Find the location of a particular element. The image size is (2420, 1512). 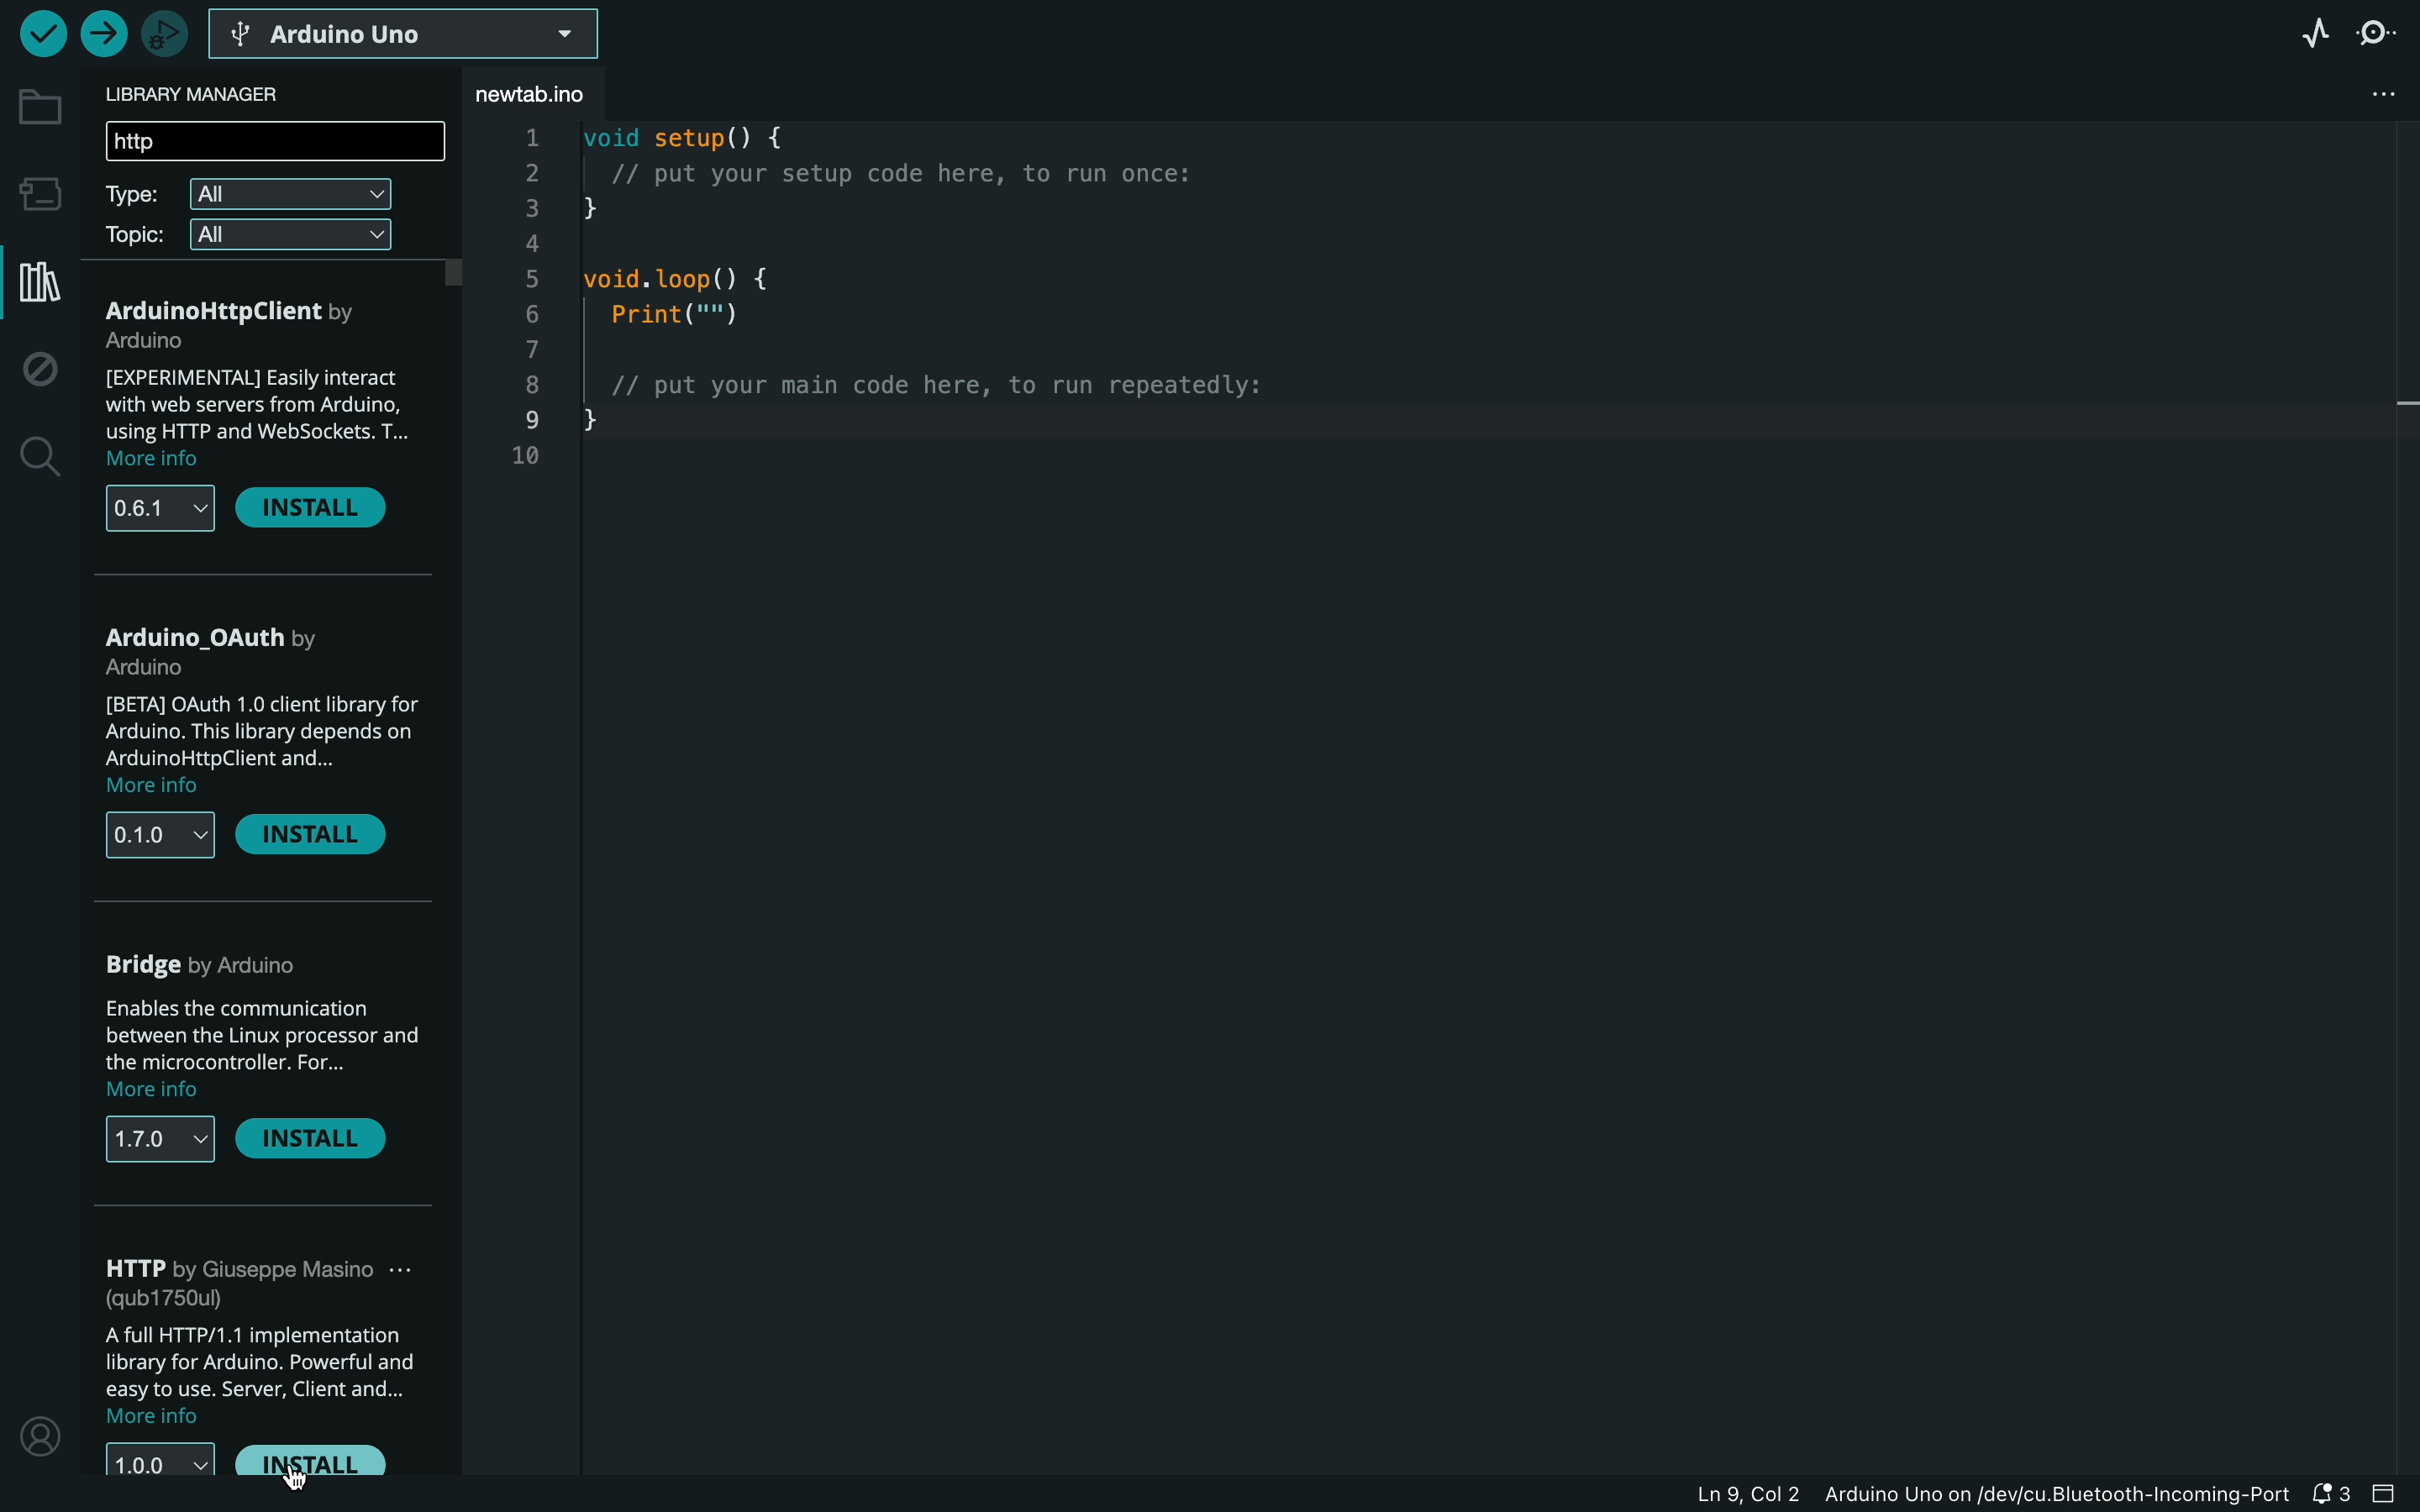

file tab is located at coordinates (569, 94).